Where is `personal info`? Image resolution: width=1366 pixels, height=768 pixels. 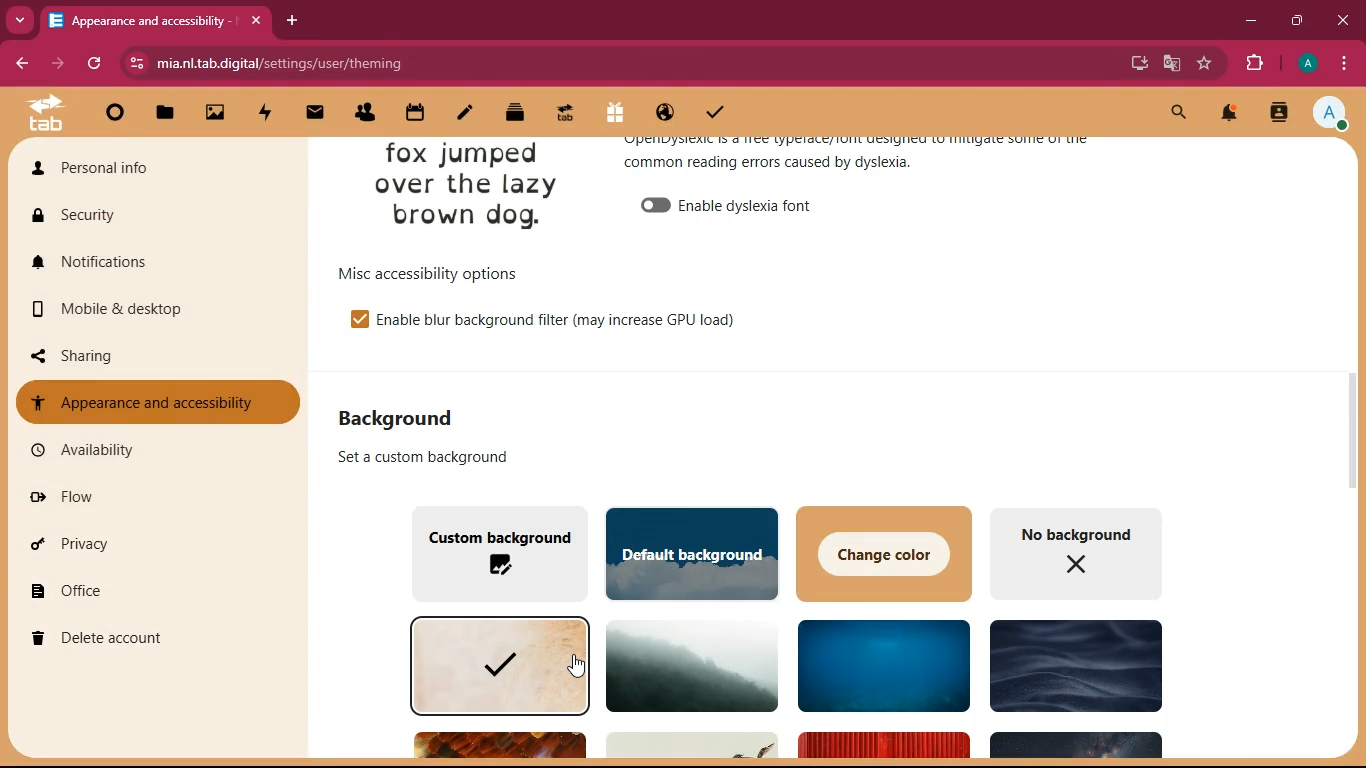
personal info is located at coordinates (130, 166).